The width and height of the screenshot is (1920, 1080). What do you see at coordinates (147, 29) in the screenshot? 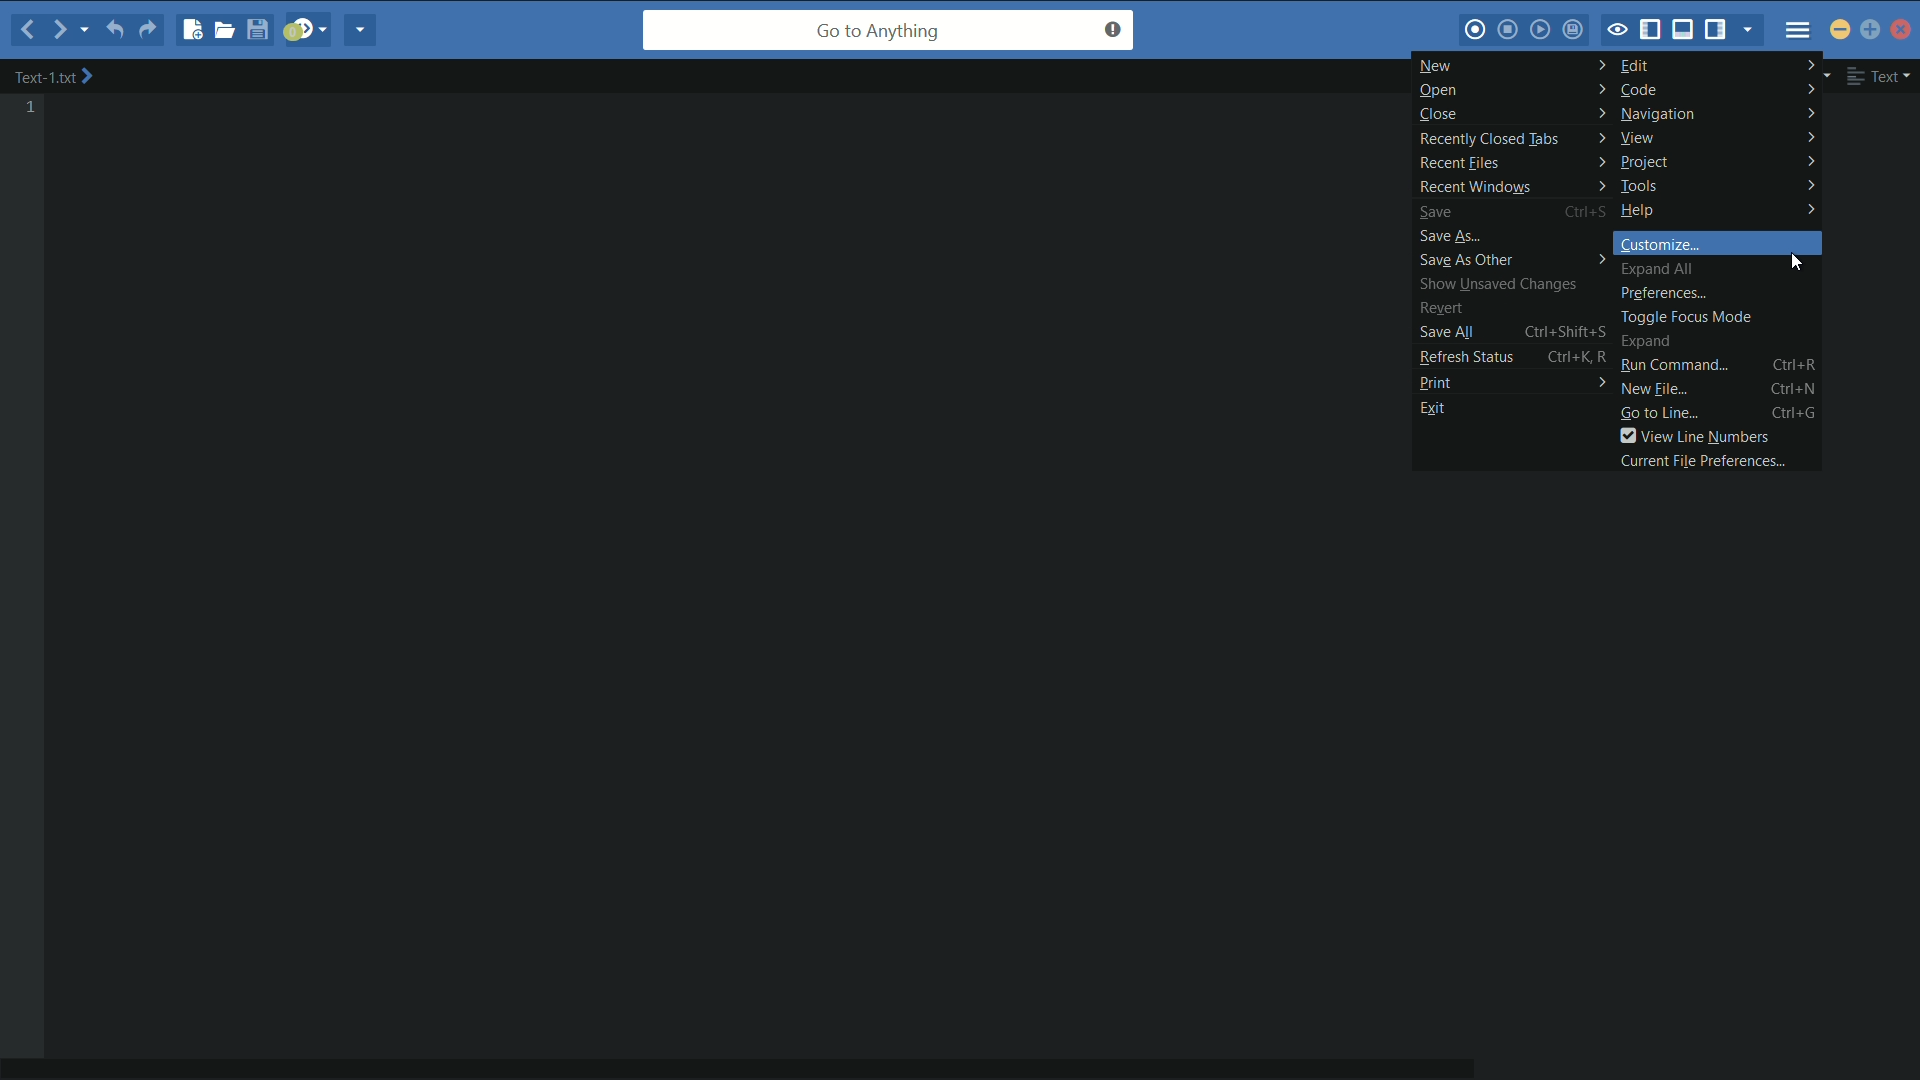
I see `redo` at bounding box center [147, 29].